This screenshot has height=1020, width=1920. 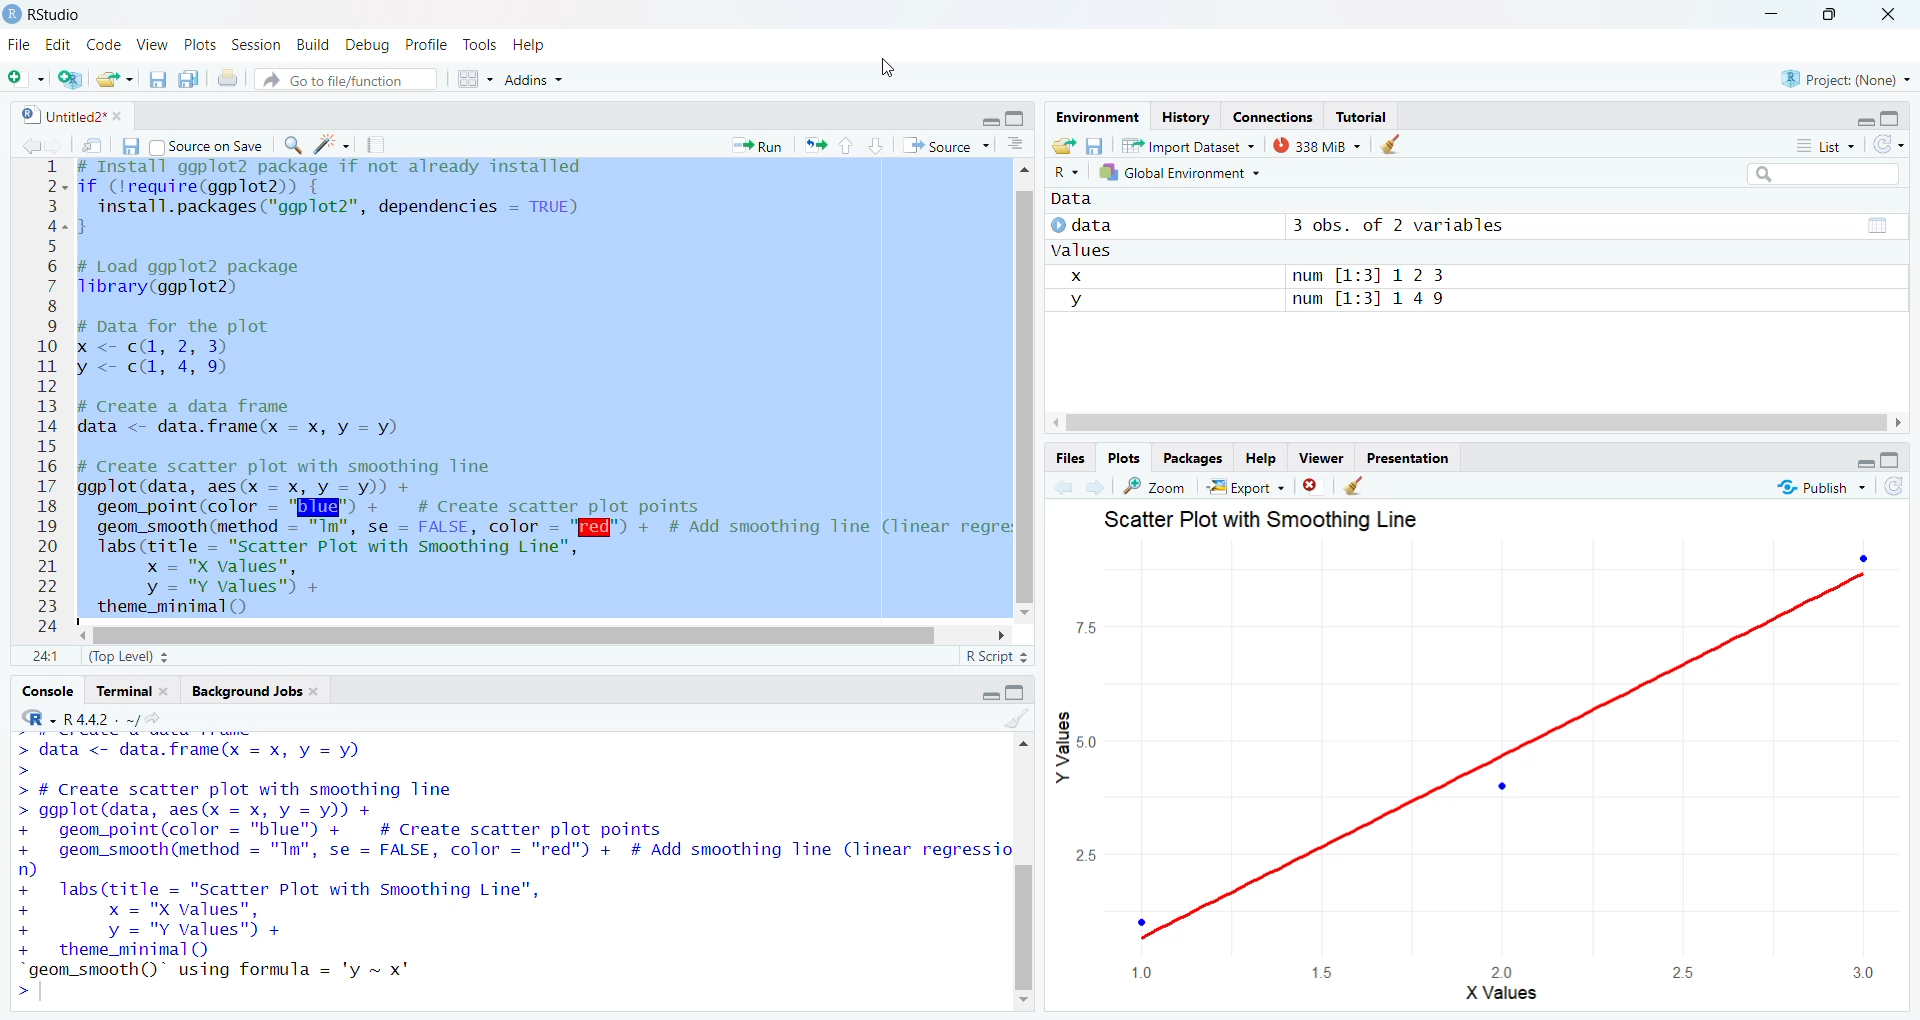 What do you see at coordinates (1184, 118) in the screenshot?
I see `History` at bounding box center [1184, 118].